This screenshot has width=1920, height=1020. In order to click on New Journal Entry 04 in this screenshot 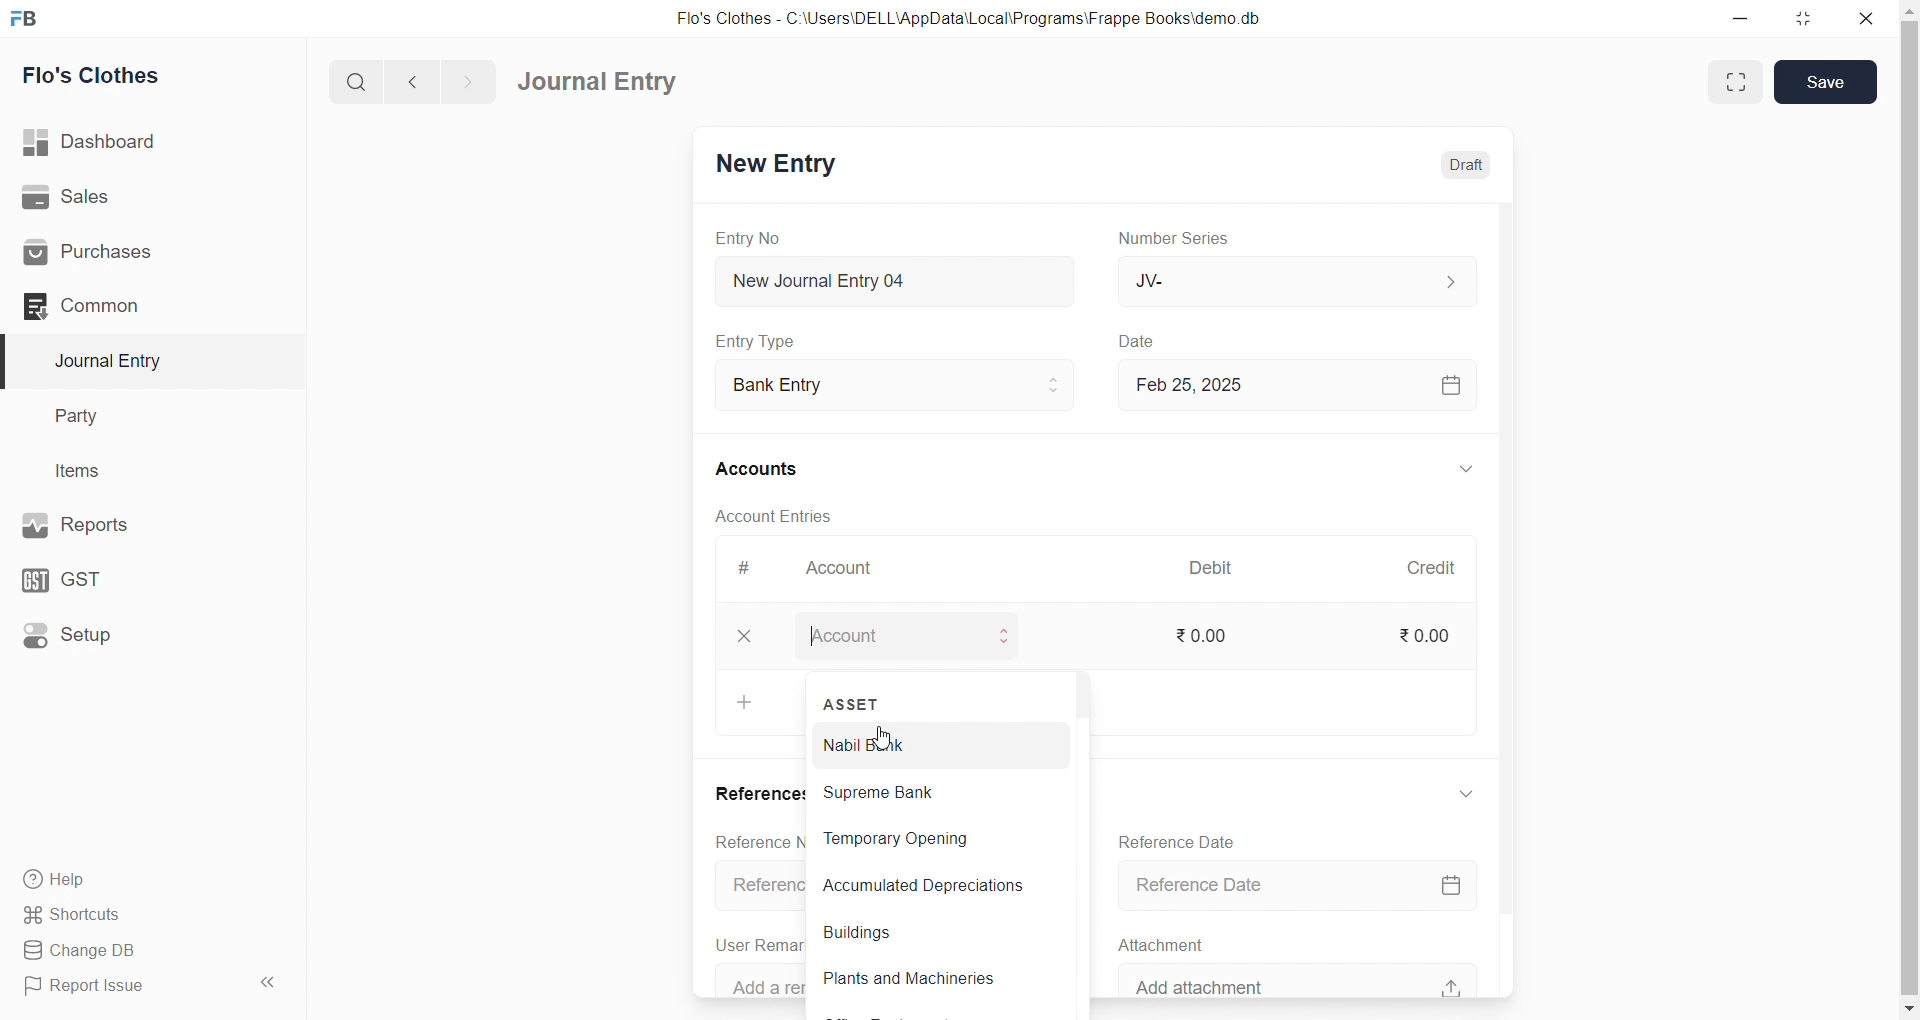, I will do `click(901, 280)`.